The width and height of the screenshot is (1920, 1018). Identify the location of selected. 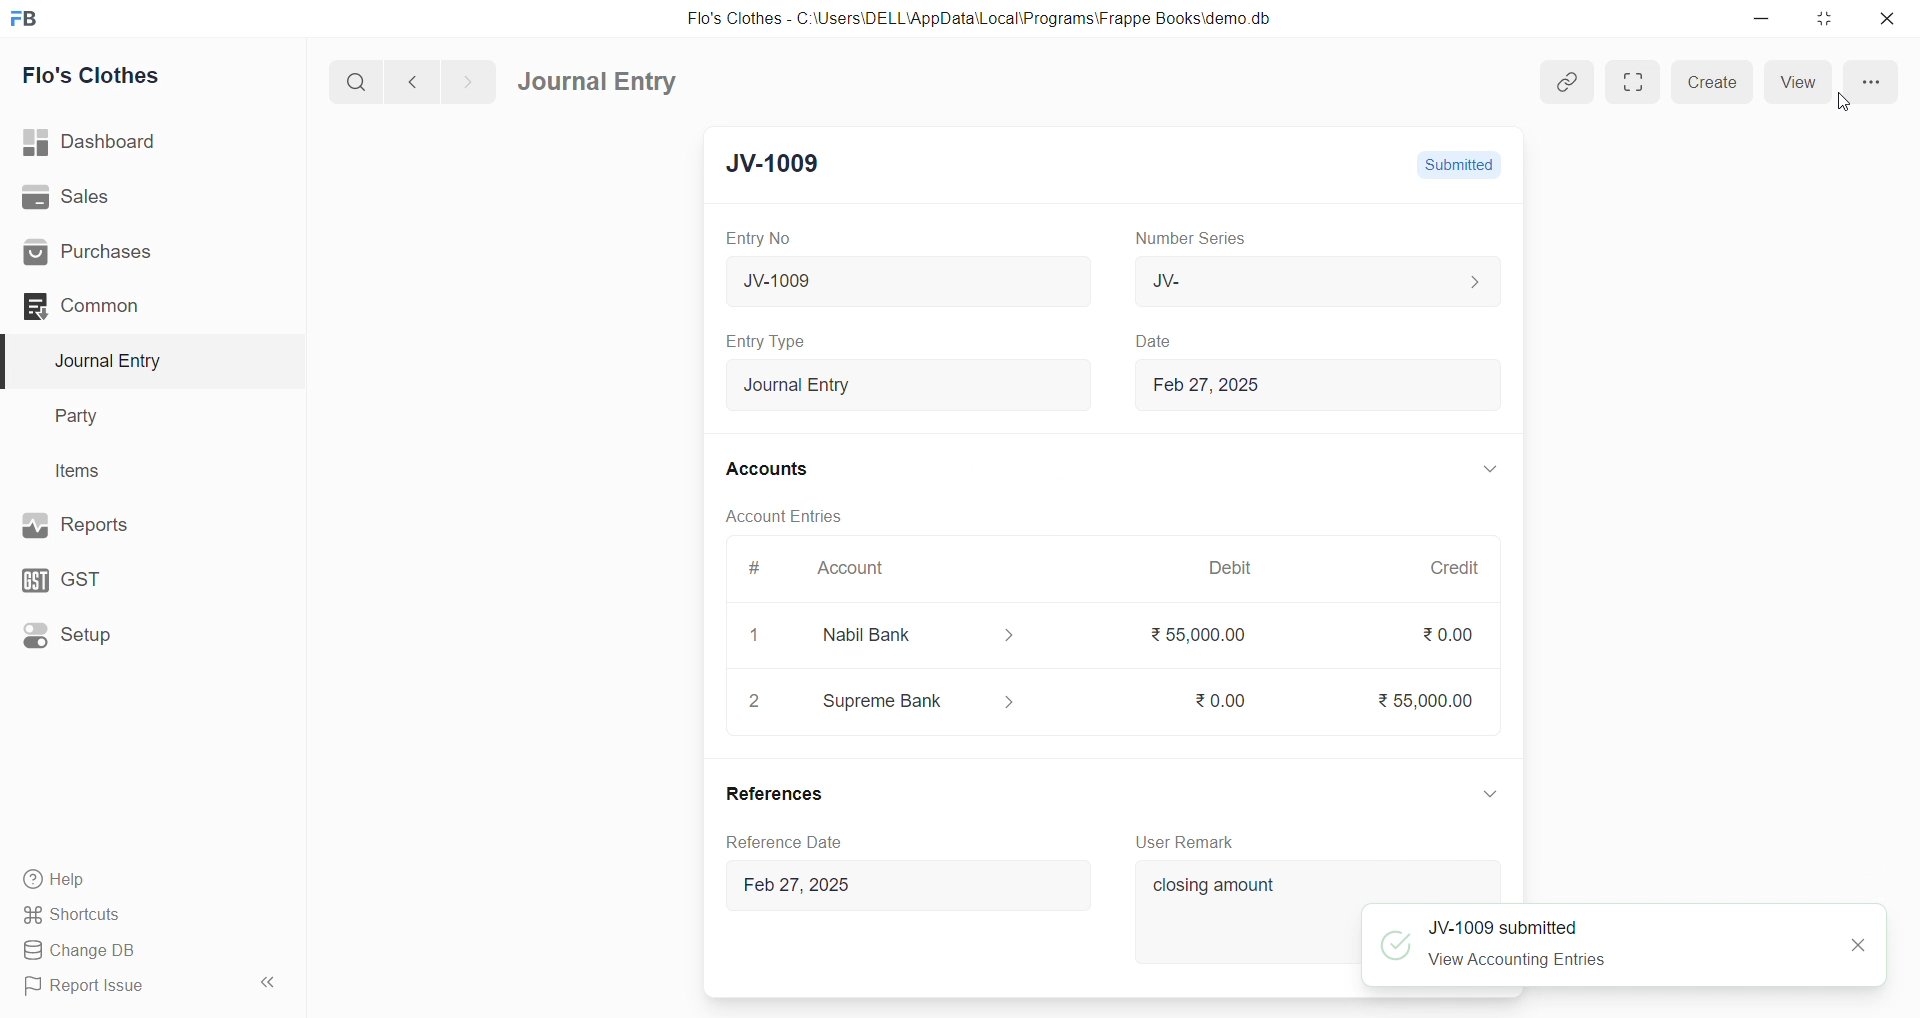
(12, 360).